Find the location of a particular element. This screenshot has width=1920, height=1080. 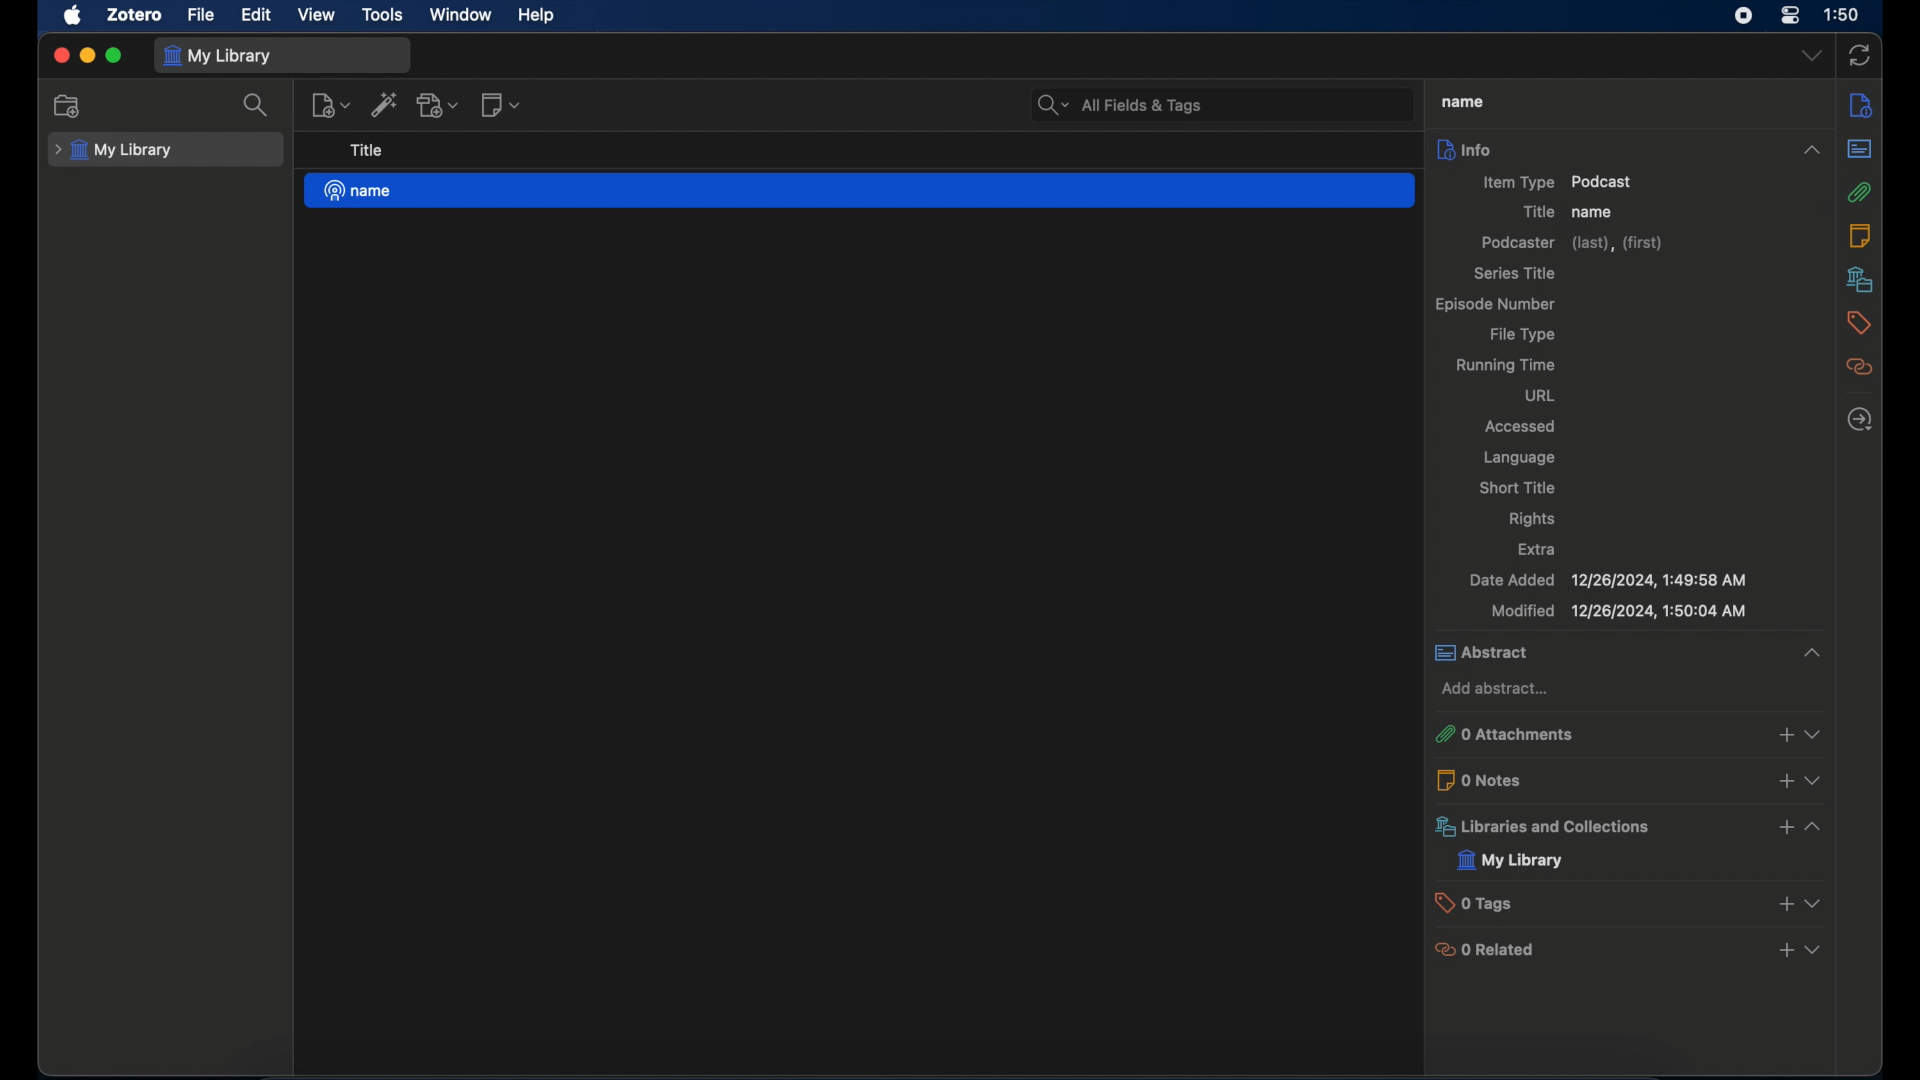

extra is located at coordinates (1537, 548).